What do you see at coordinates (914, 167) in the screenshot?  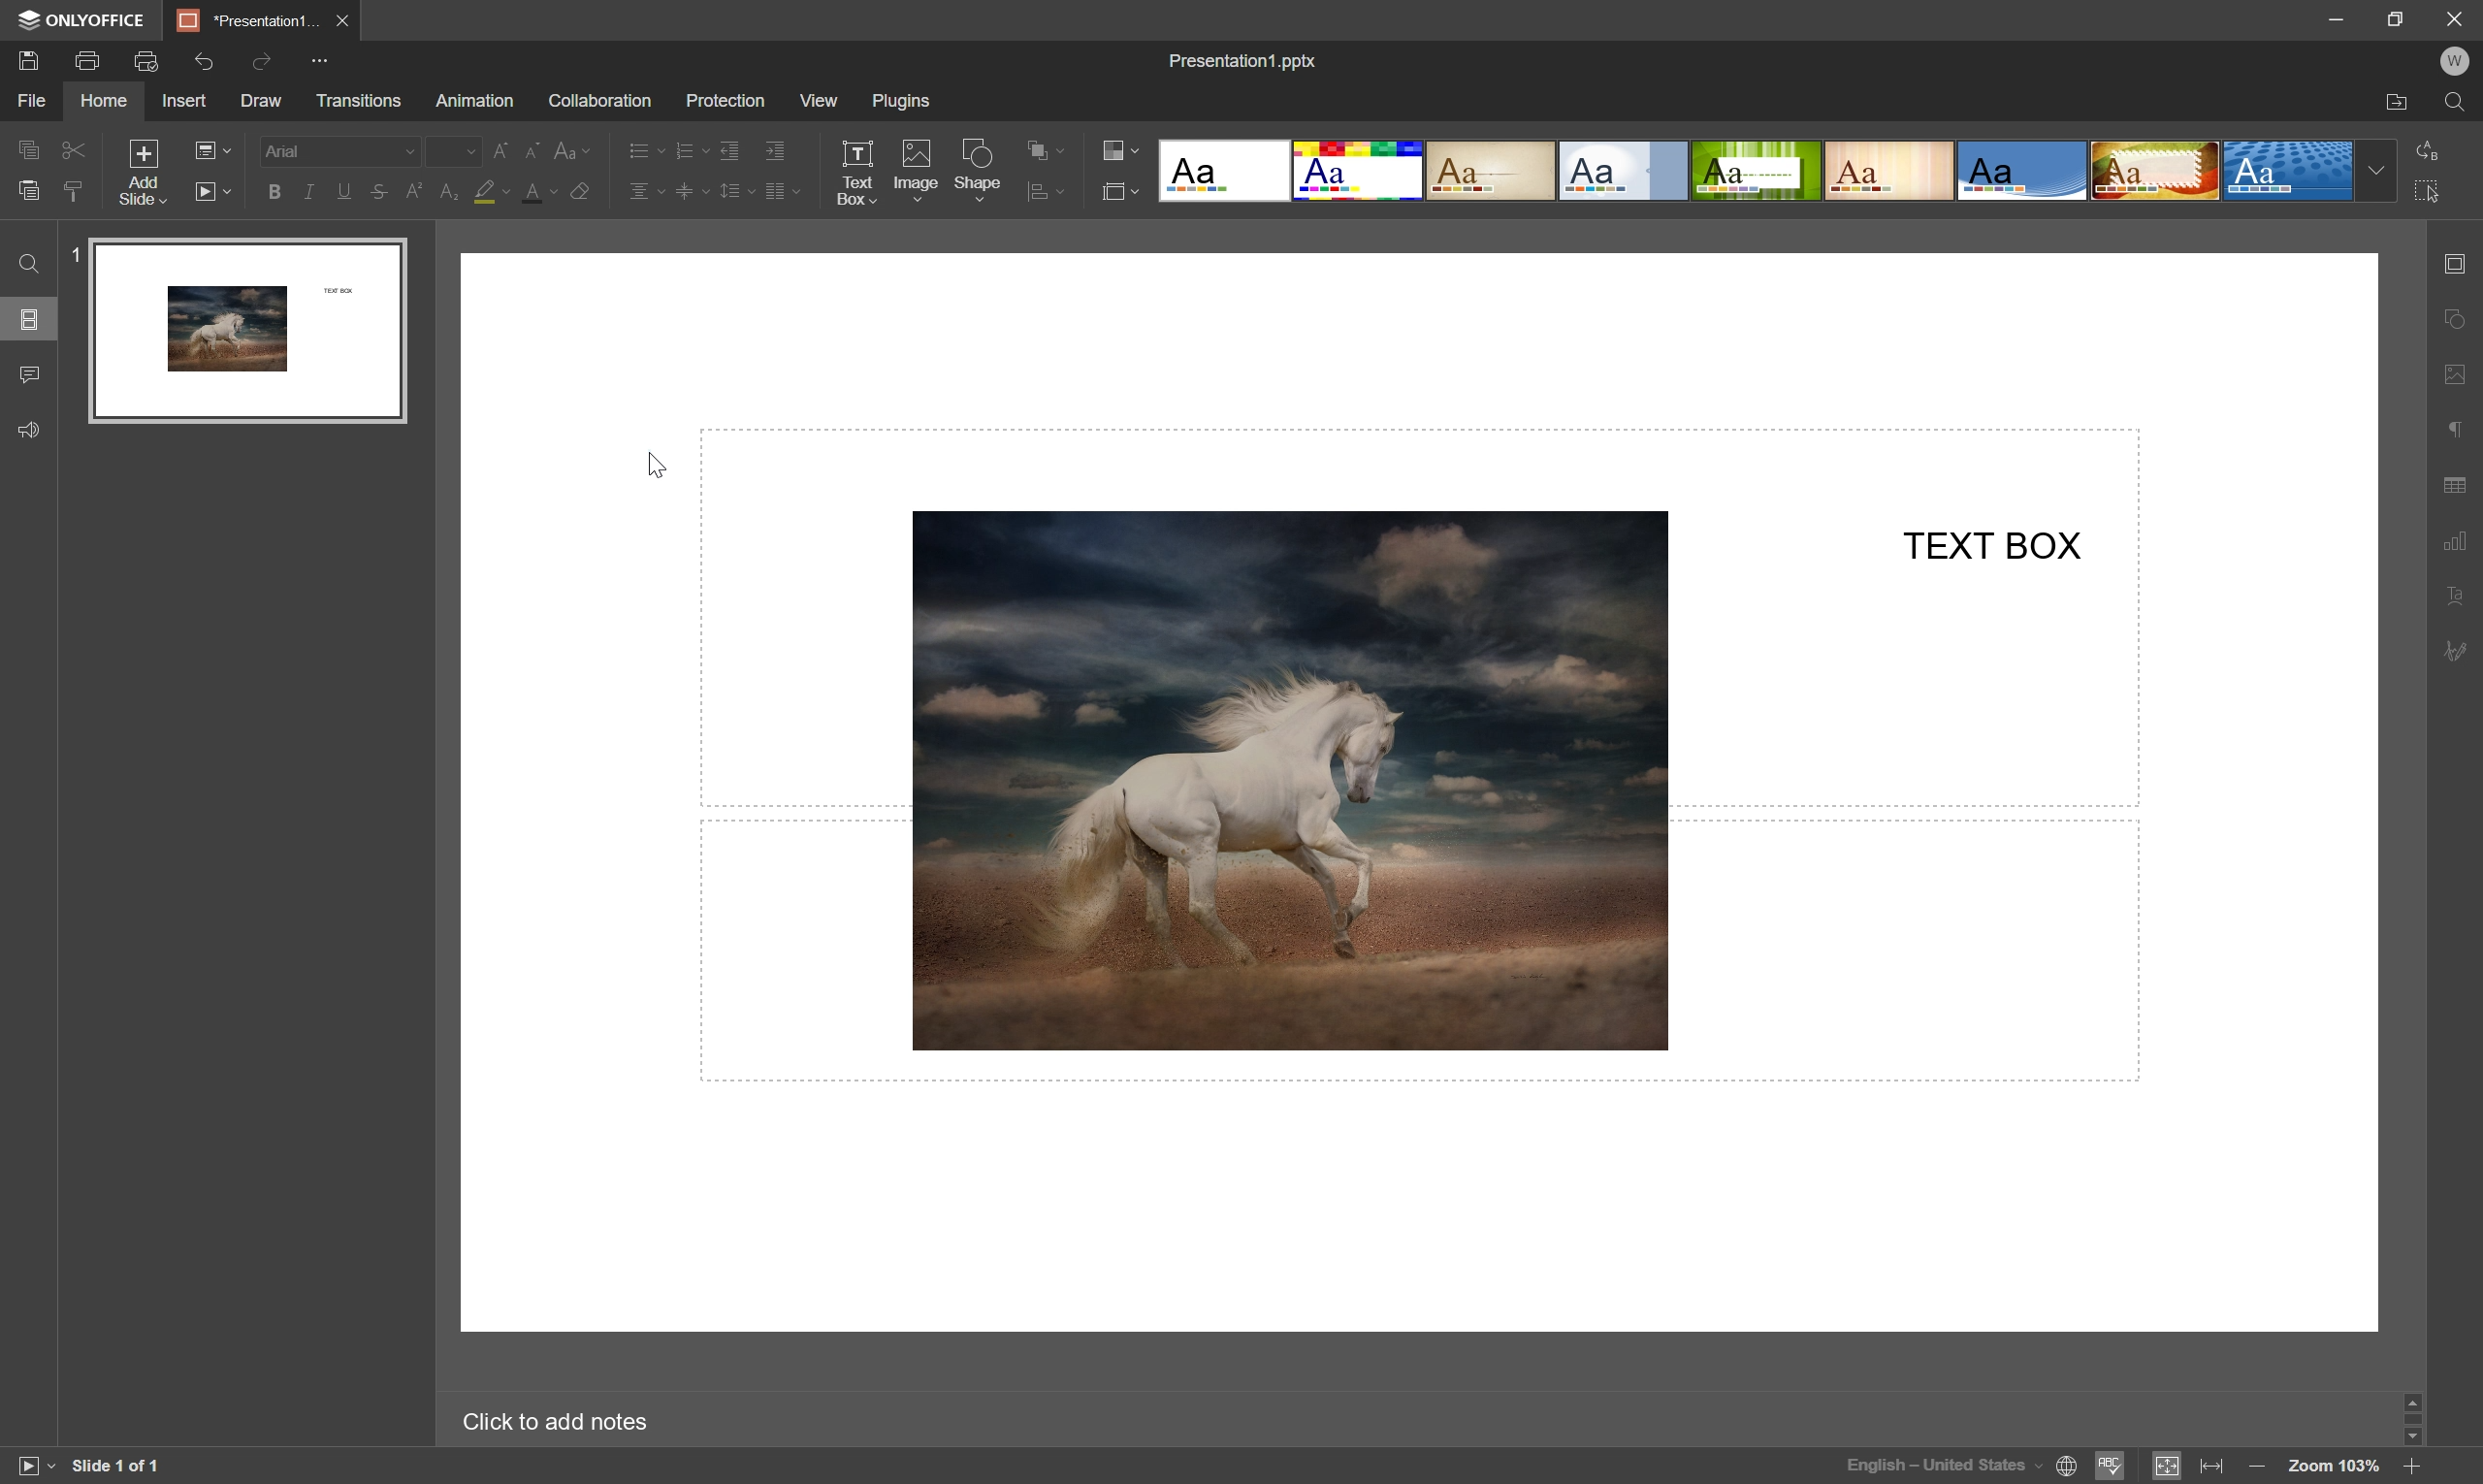 I see `image` at bounding box center [914, 167].